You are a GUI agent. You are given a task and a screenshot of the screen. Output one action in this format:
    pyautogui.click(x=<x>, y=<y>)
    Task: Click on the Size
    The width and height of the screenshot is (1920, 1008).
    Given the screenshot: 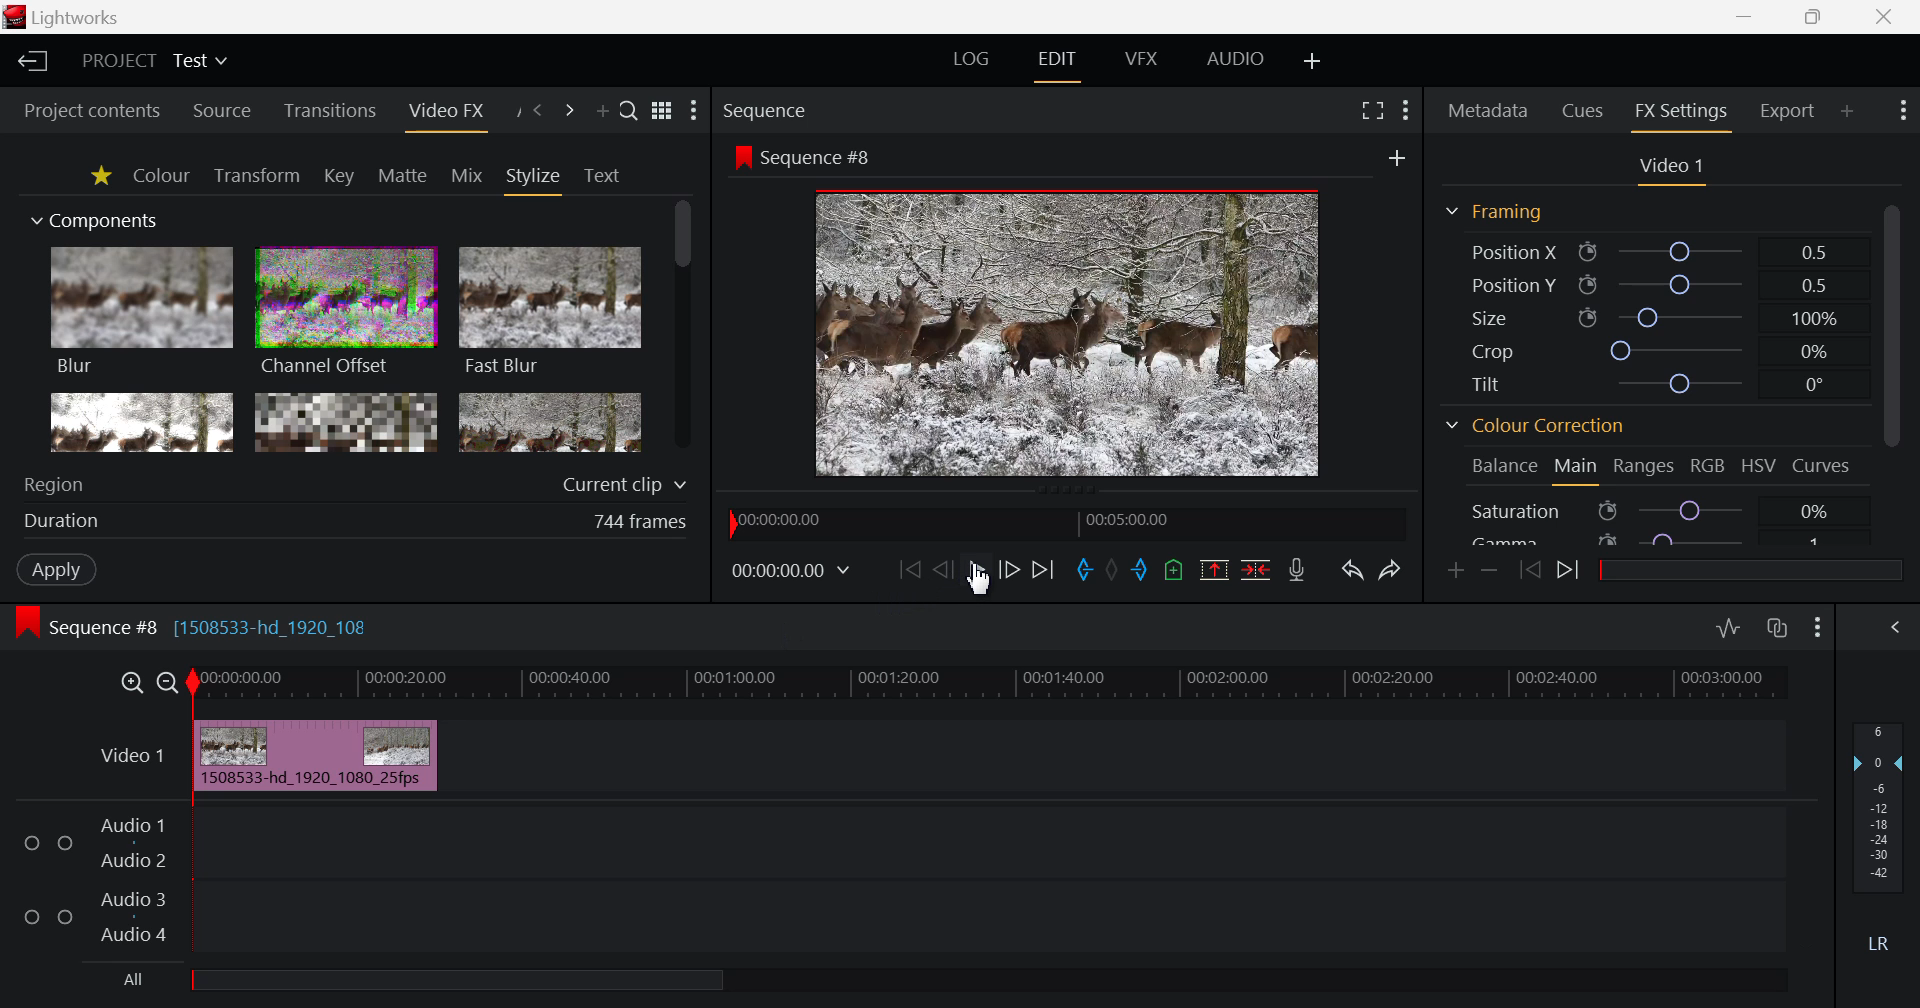 What is the action you would take?
    pyautogui.click(x=1649, y=317)
    